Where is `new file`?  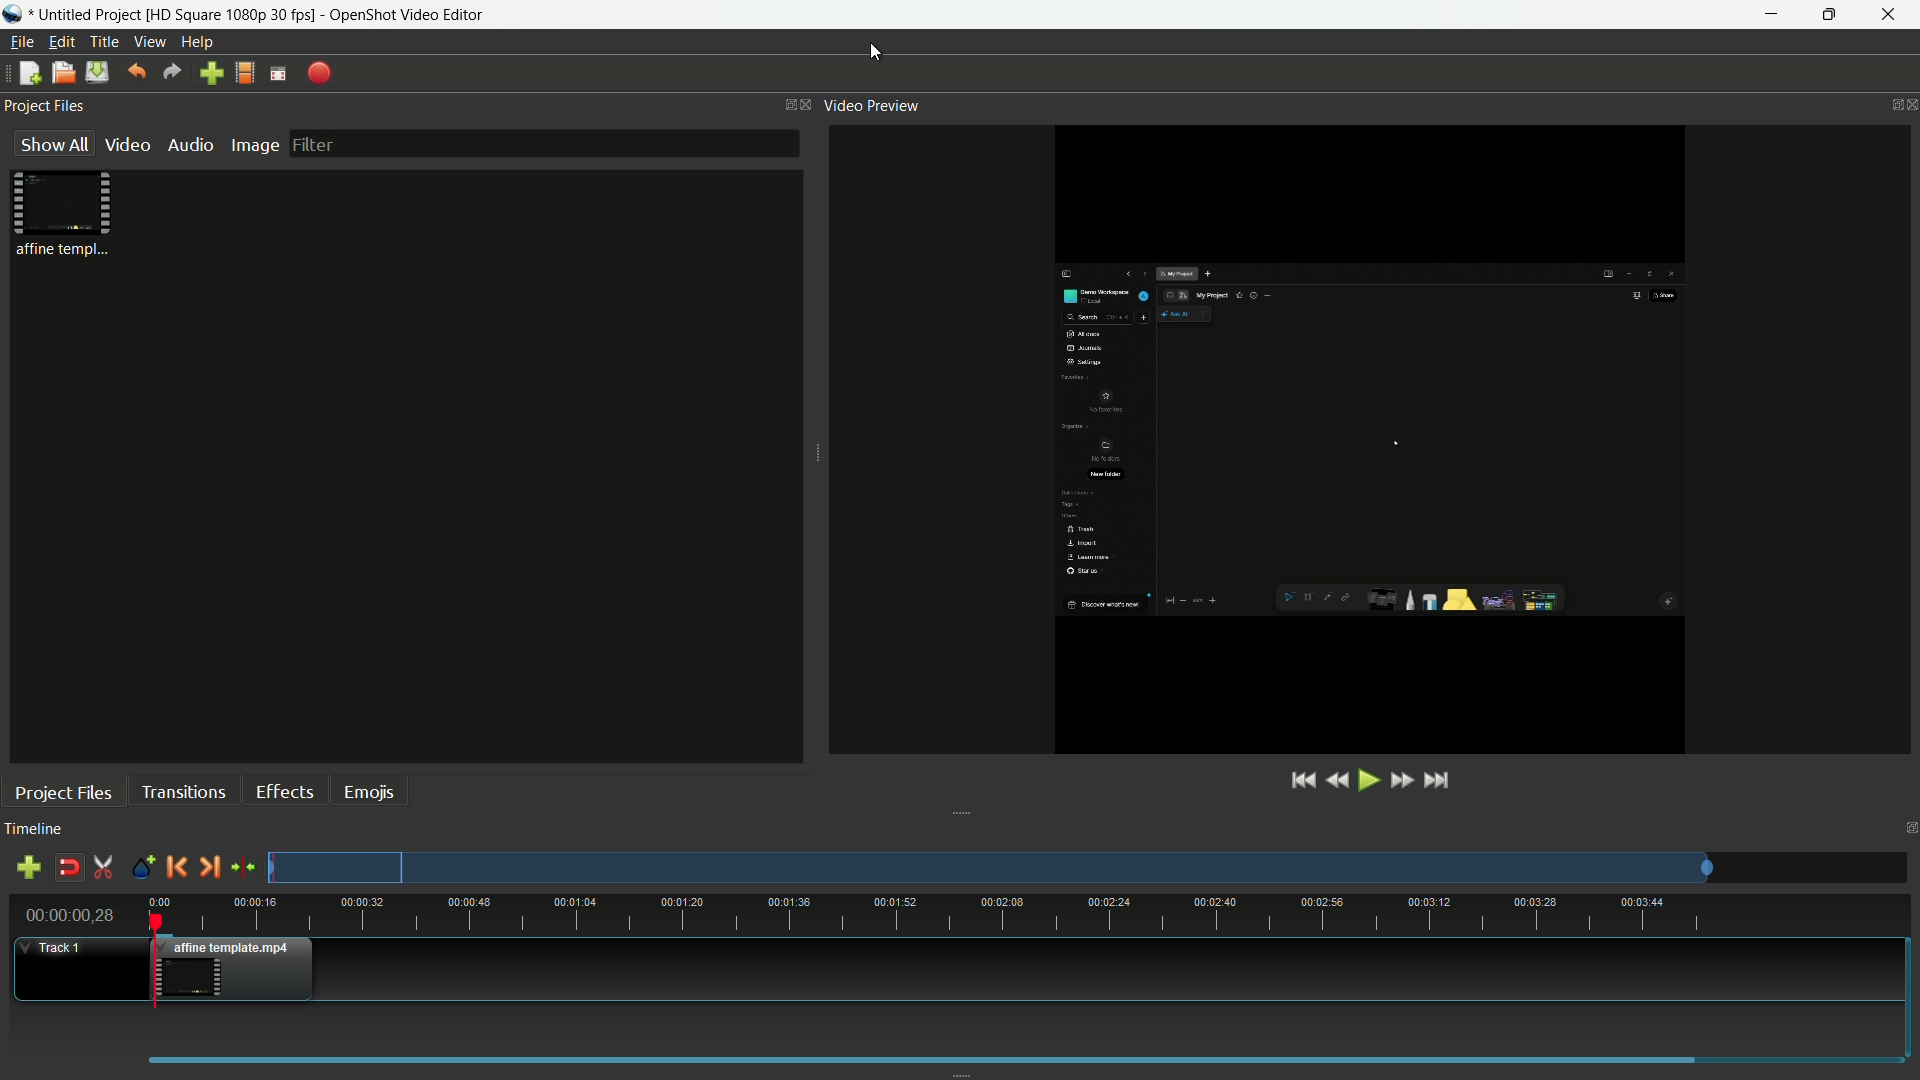
new file is located at coordinates (27, 72).